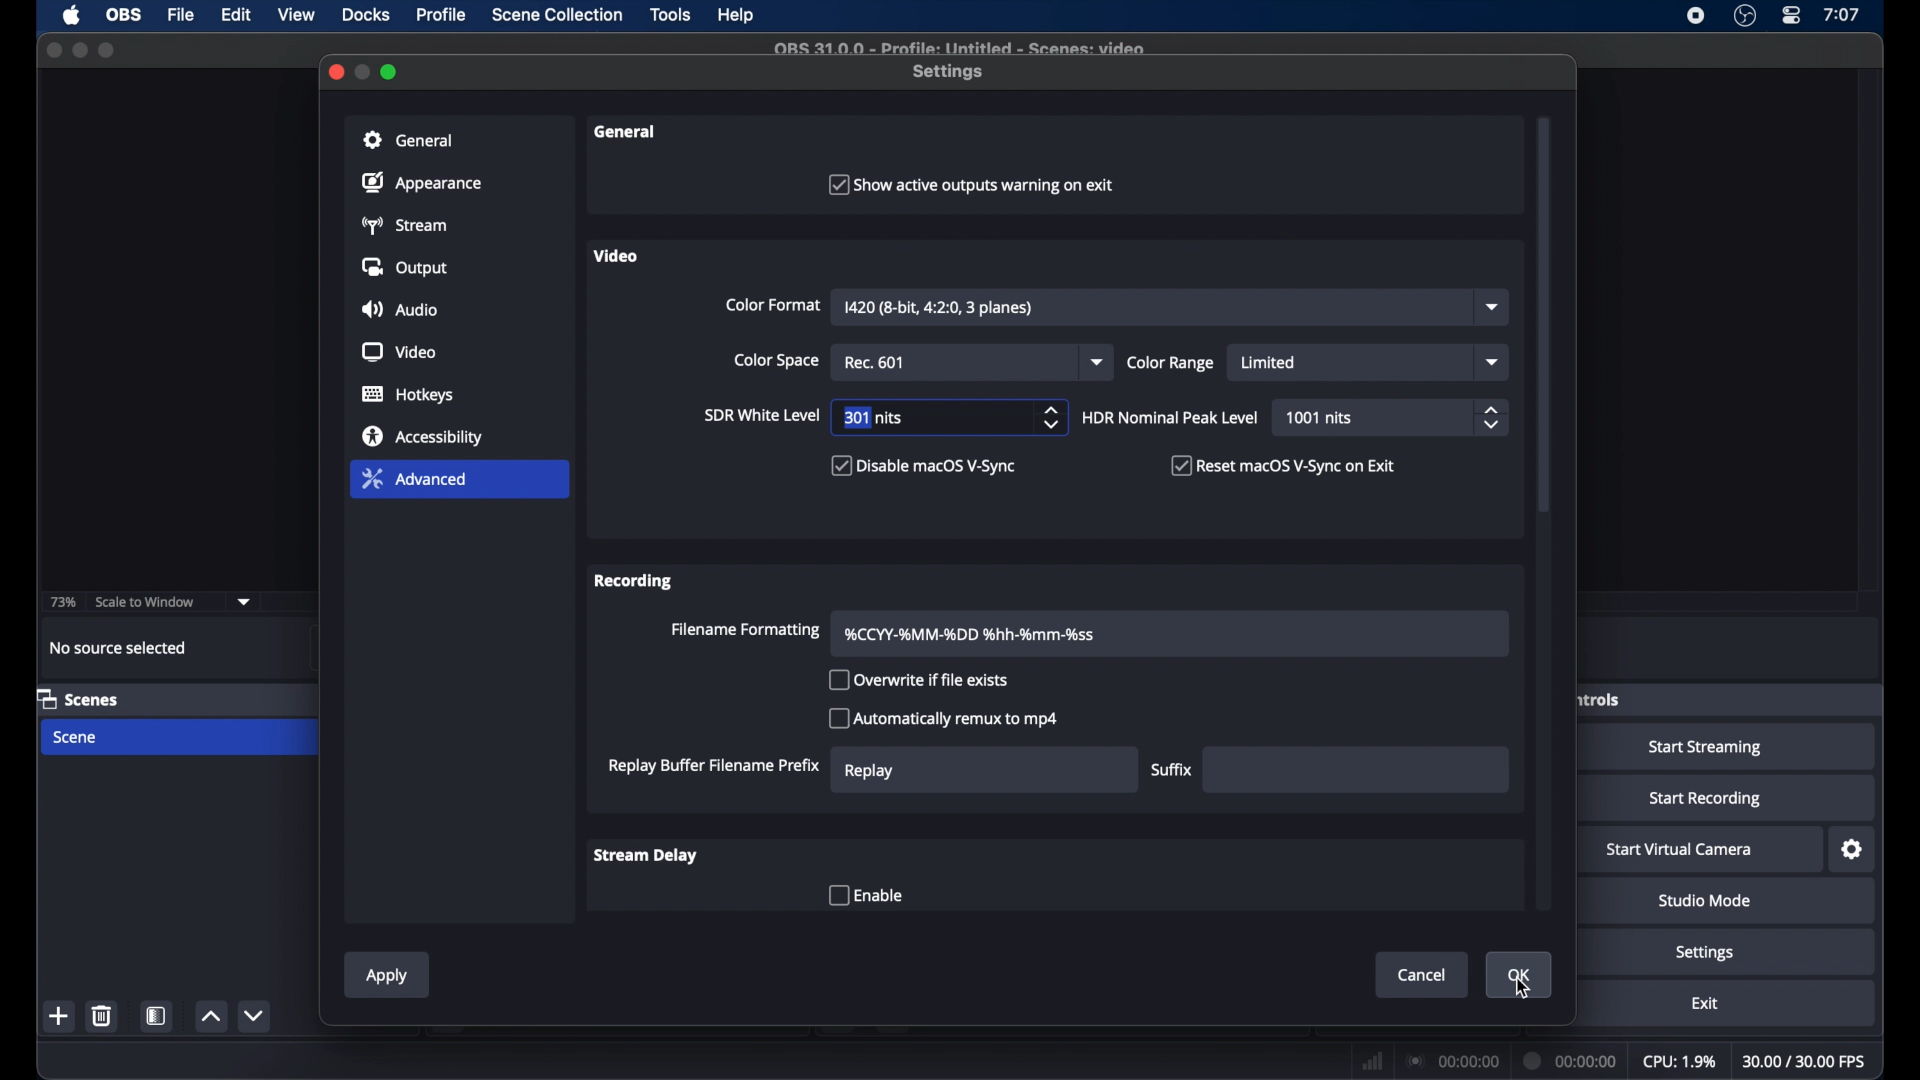  What do you see at coordinates (1268, 362) in the screenshot?
I see `limited` at bounding box center [1268, 362].